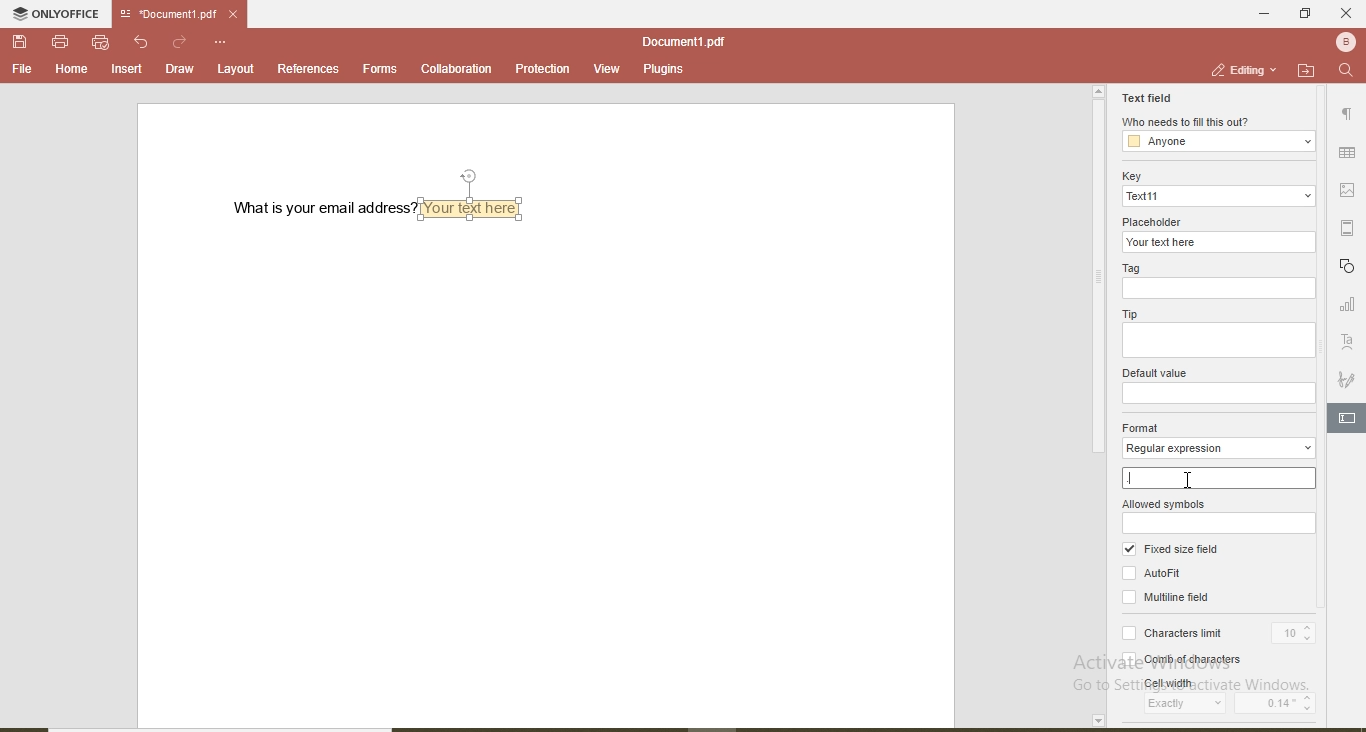 Image resolution: width=1366 pixels, height=732 pixels. I want to click on 10, so click(1294, 630).